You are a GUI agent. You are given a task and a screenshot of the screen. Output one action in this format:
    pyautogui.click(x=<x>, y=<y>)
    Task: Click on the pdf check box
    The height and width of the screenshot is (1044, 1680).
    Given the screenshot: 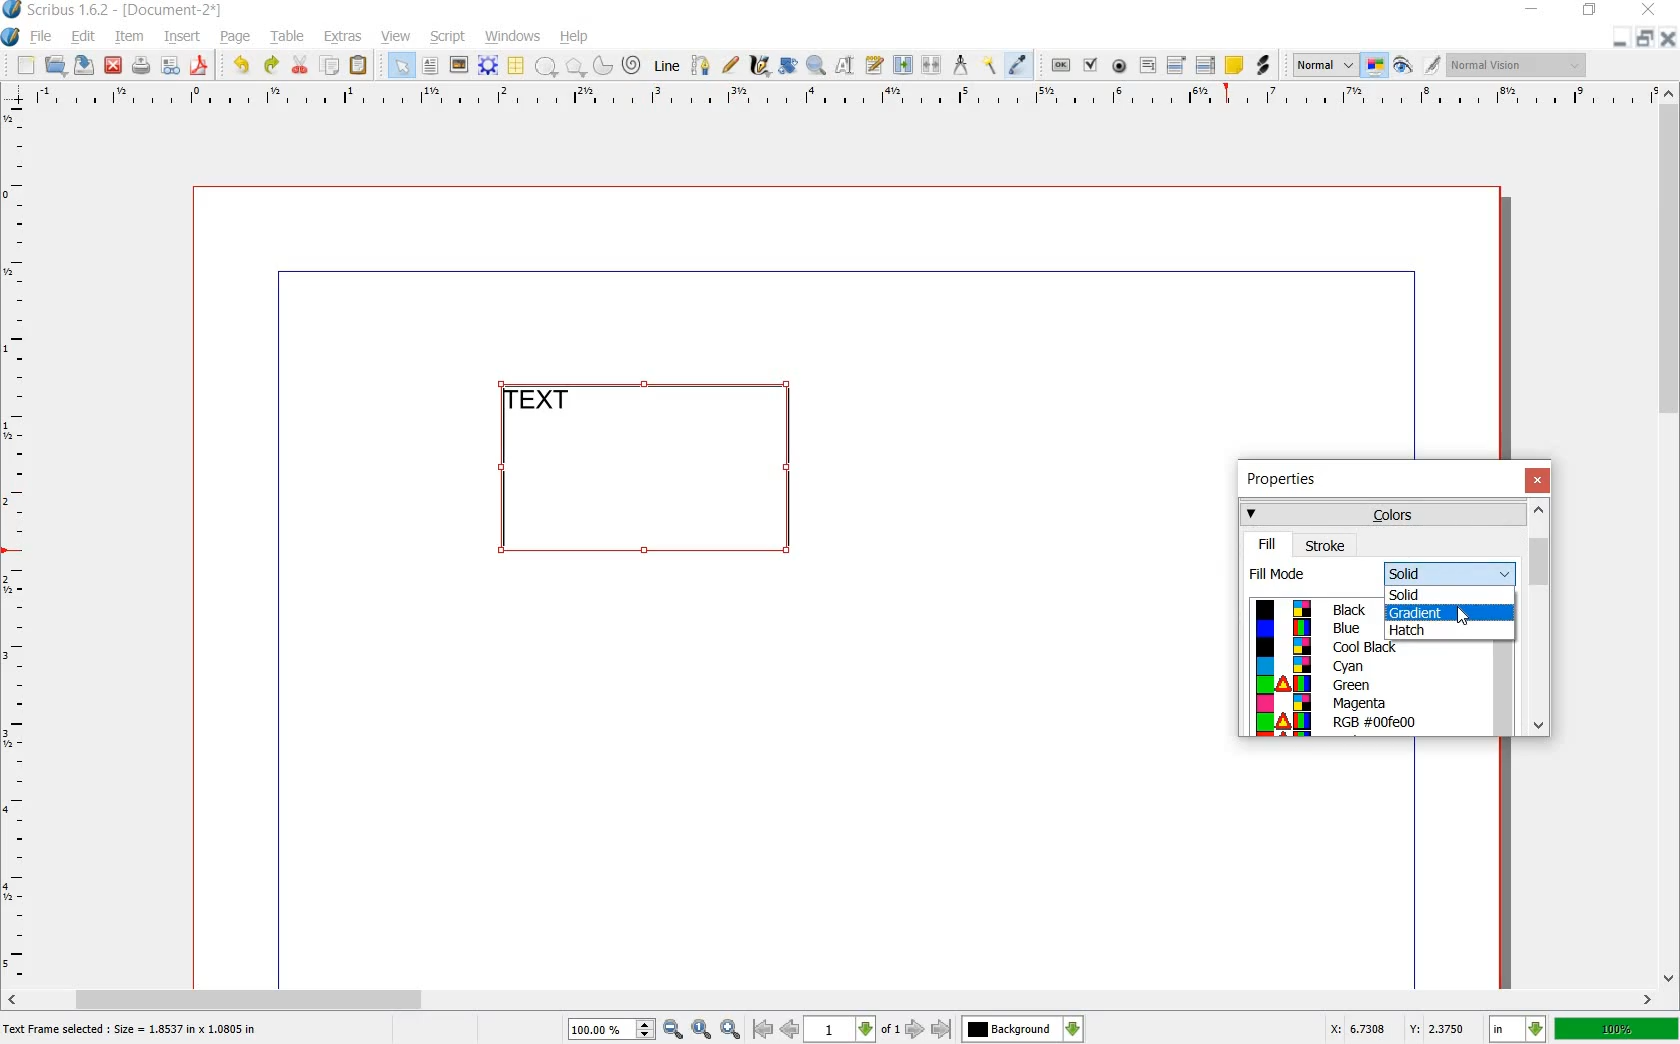 What is the action you would take?
    pyautogui.click(x=1090, y=65)
    